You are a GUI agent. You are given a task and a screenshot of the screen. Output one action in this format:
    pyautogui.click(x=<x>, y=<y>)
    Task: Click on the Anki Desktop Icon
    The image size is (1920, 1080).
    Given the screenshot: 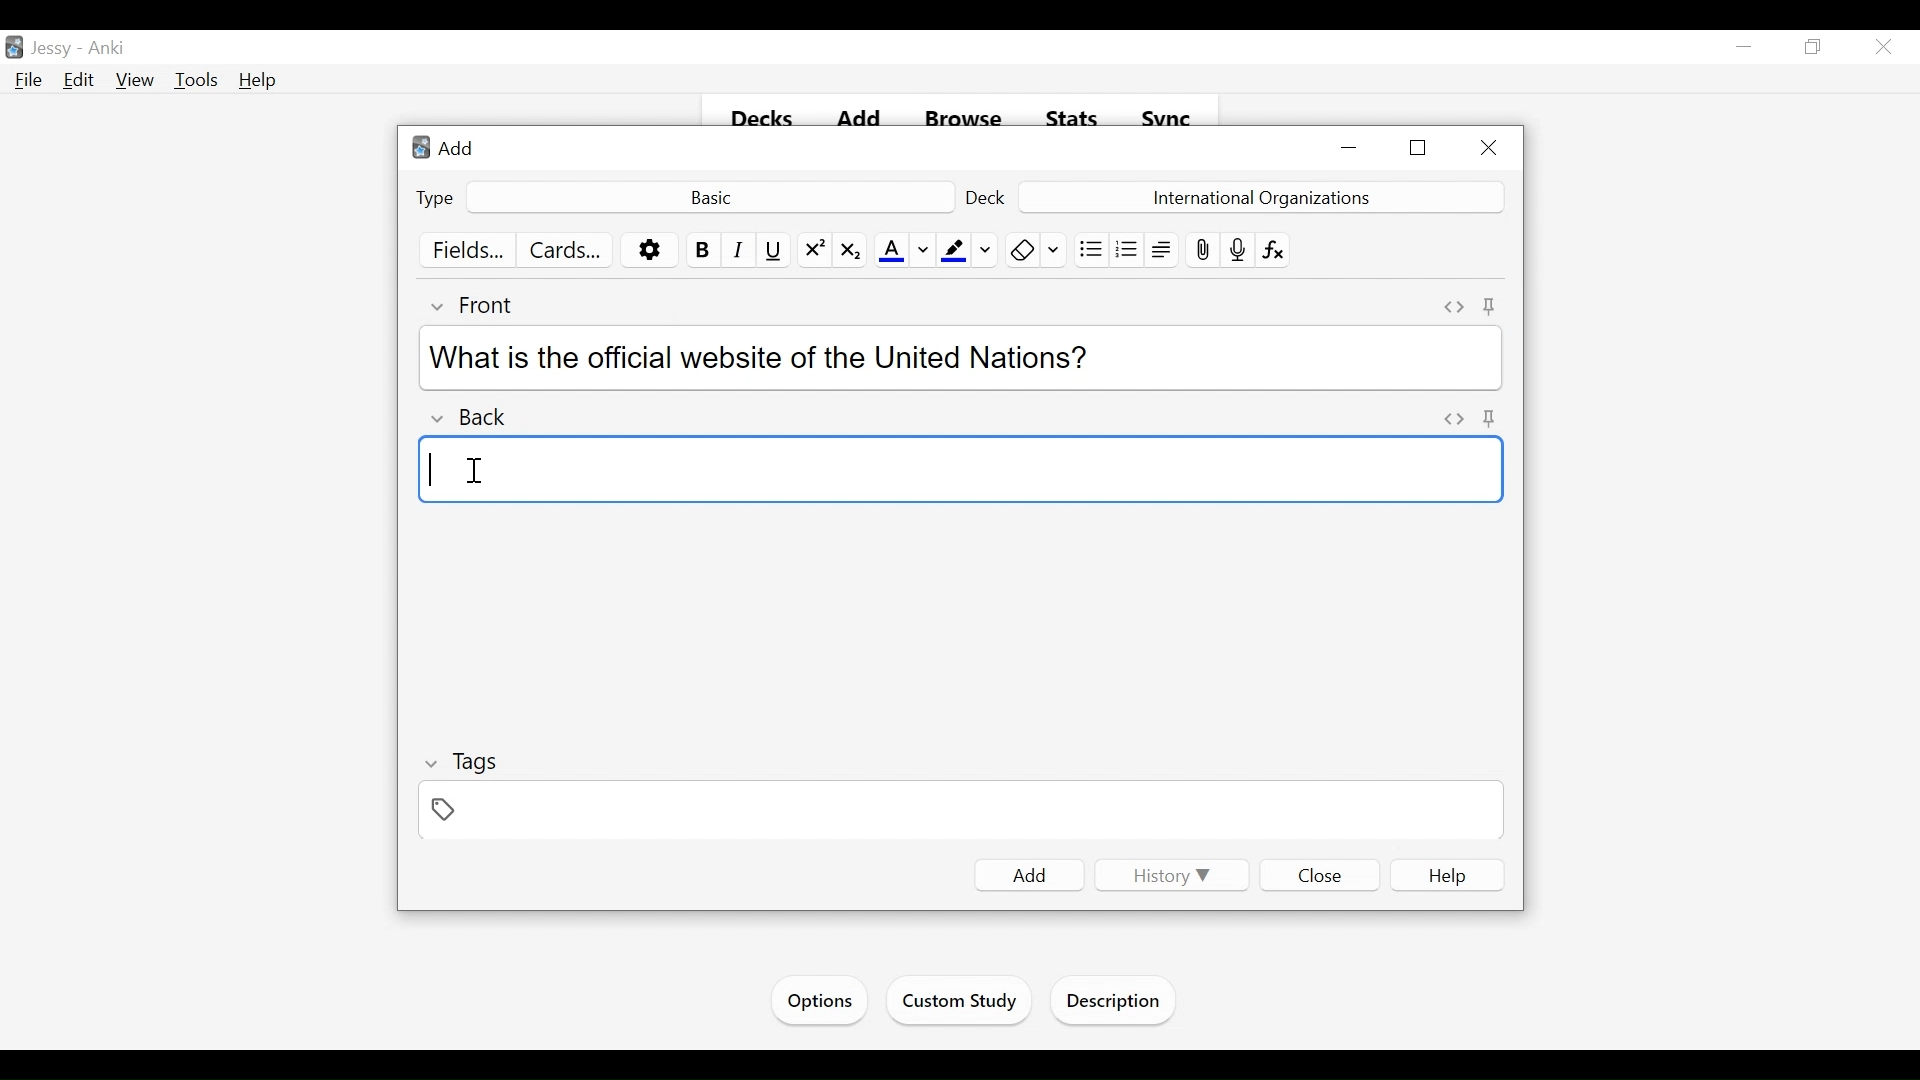 What is the action you would take?
    pyautogui.click(x=419, y=148)
    